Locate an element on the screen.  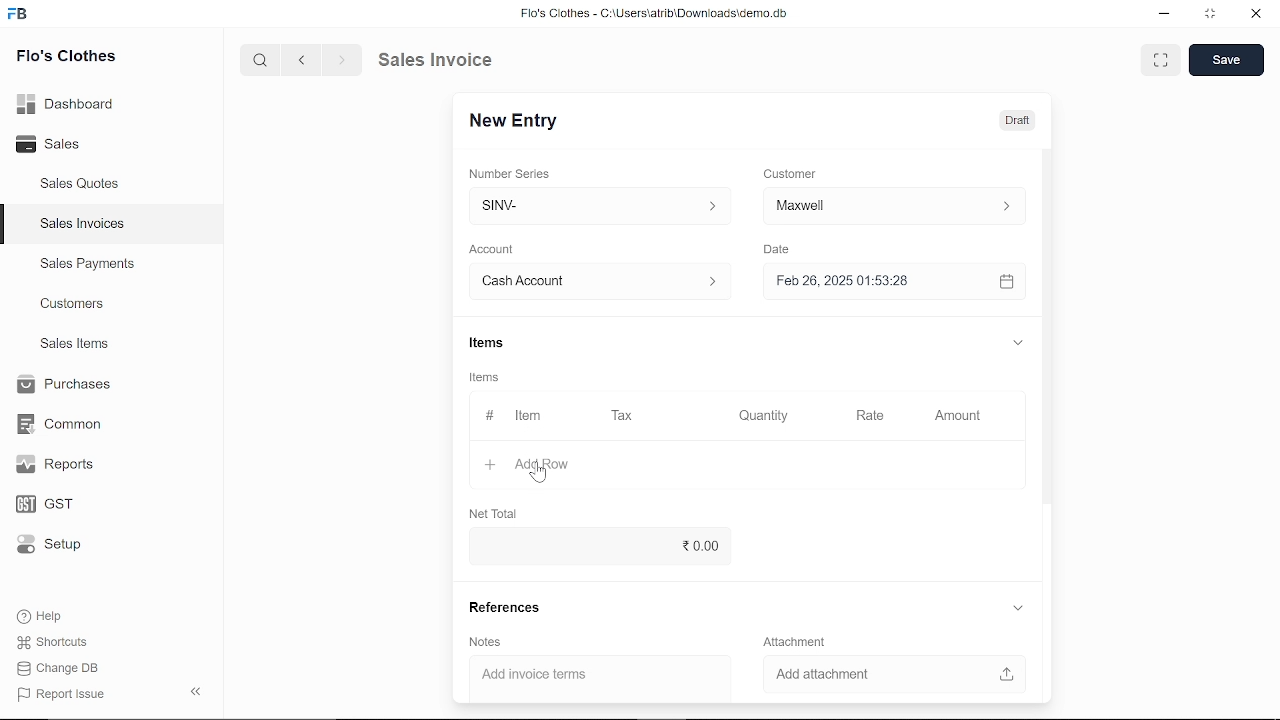
Sales Quotes is located at coordinates (82, 185).